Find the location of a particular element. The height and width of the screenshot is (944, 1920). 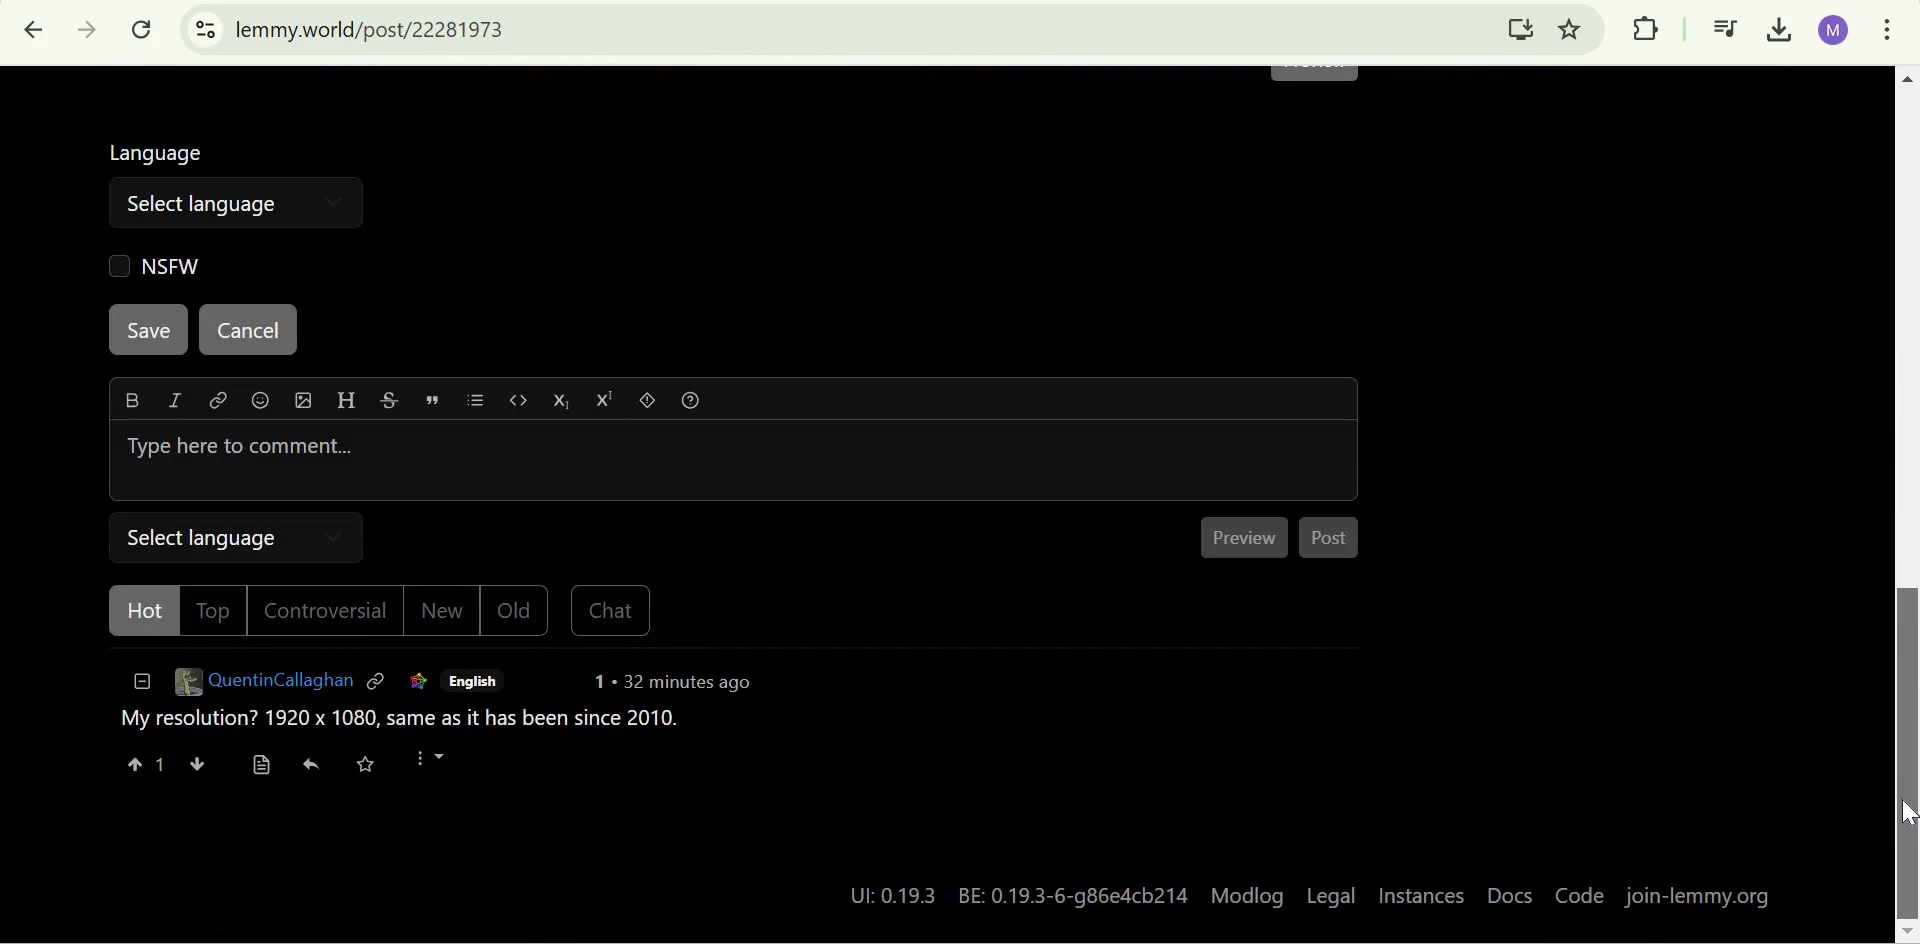

cursor is located at coordinates (1908, 820).